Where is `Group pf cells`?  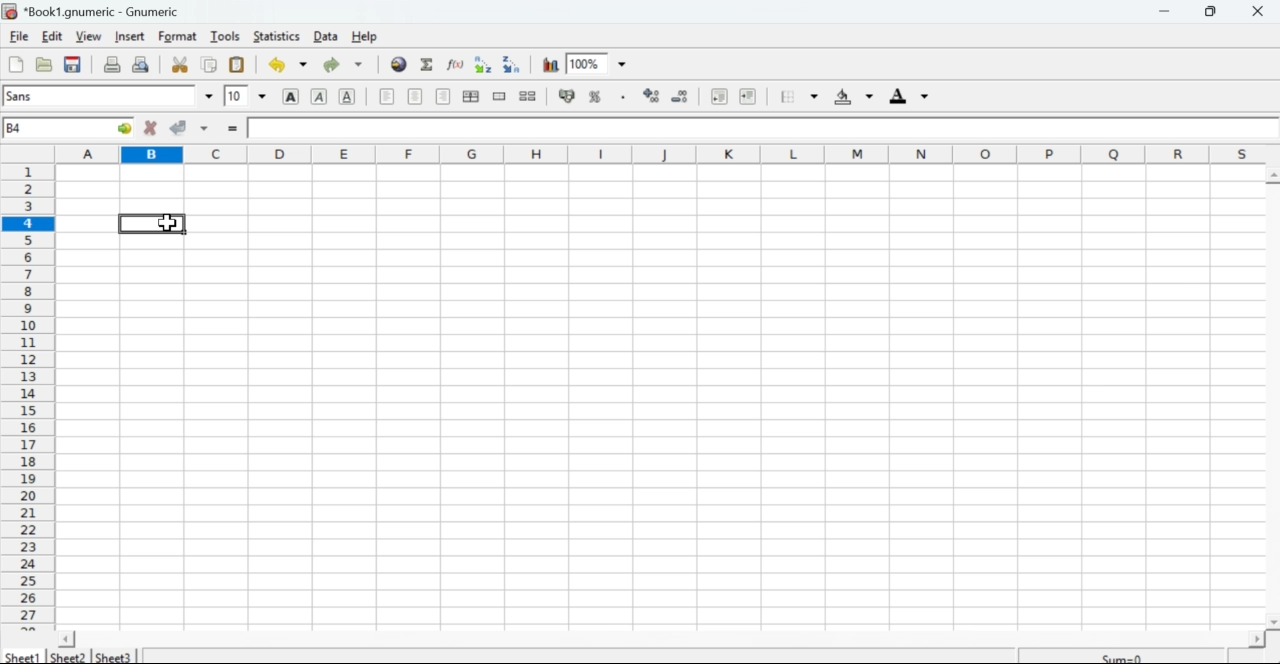 Group pf cells is located at coordinates (472, 97).